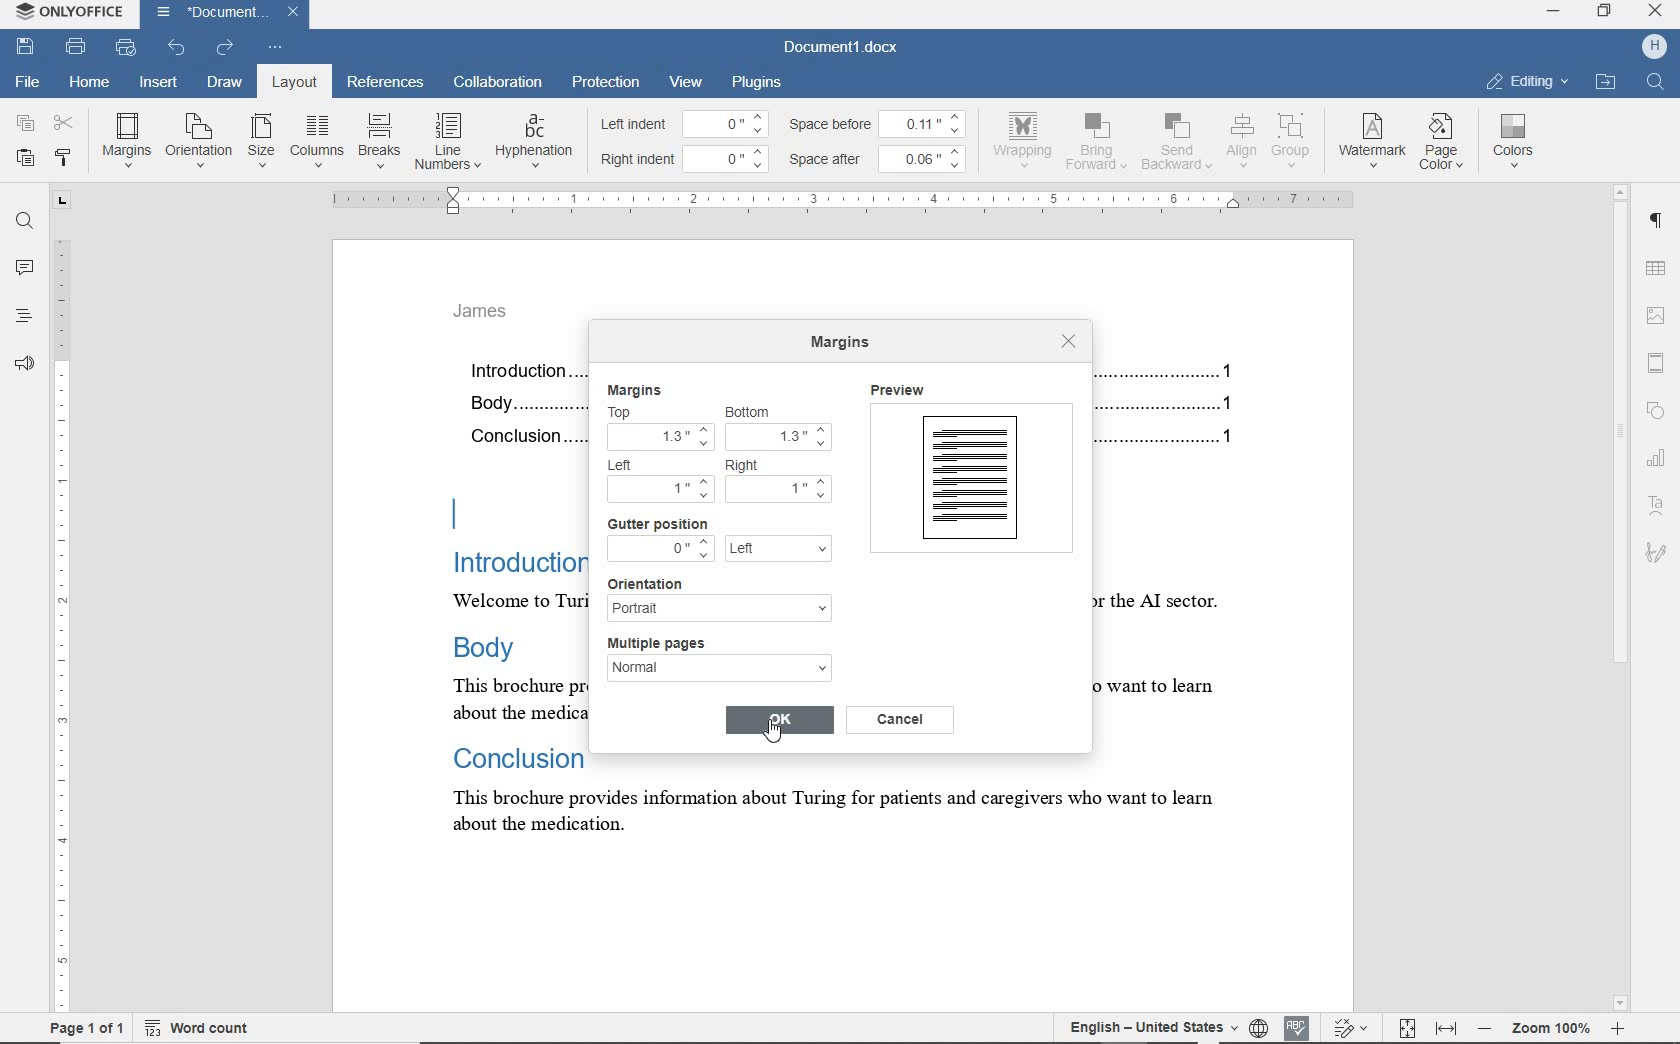 This screenshot has height=1044, width=1680. Describe the element at coordinates (634, 390) in the screenshot. I see `margins` at that location.